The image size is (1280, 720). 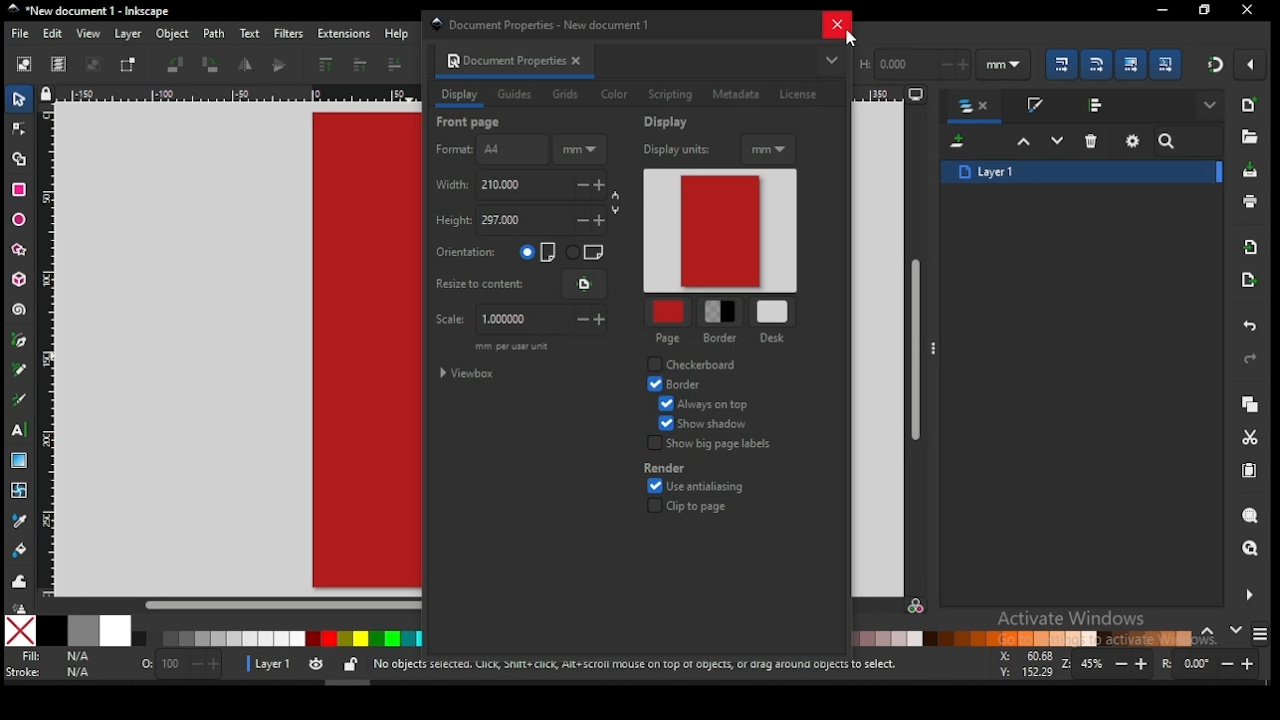 I want to click on object rotate 90 CCW, so click(x=179, y=65).